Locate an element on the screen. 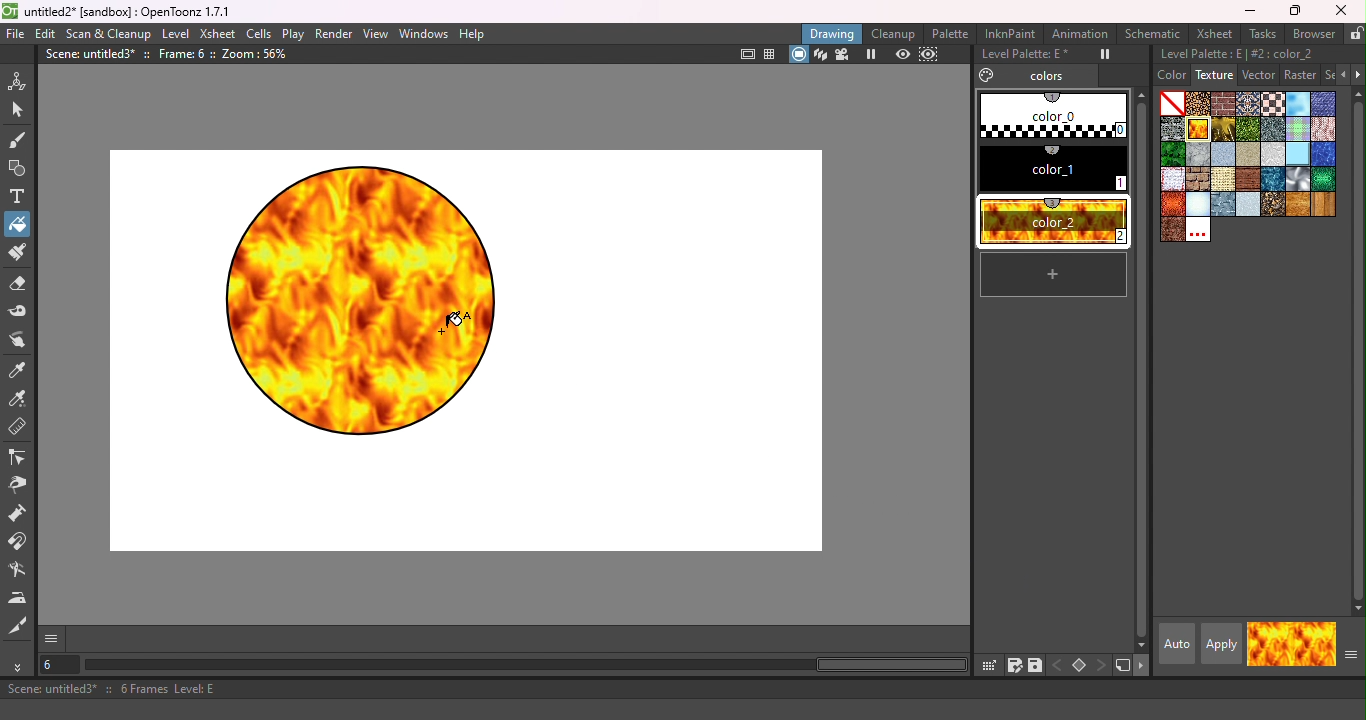 This screenshot has width=1366, height=720. Gold.bmp is located at coordinates (1224, 129).